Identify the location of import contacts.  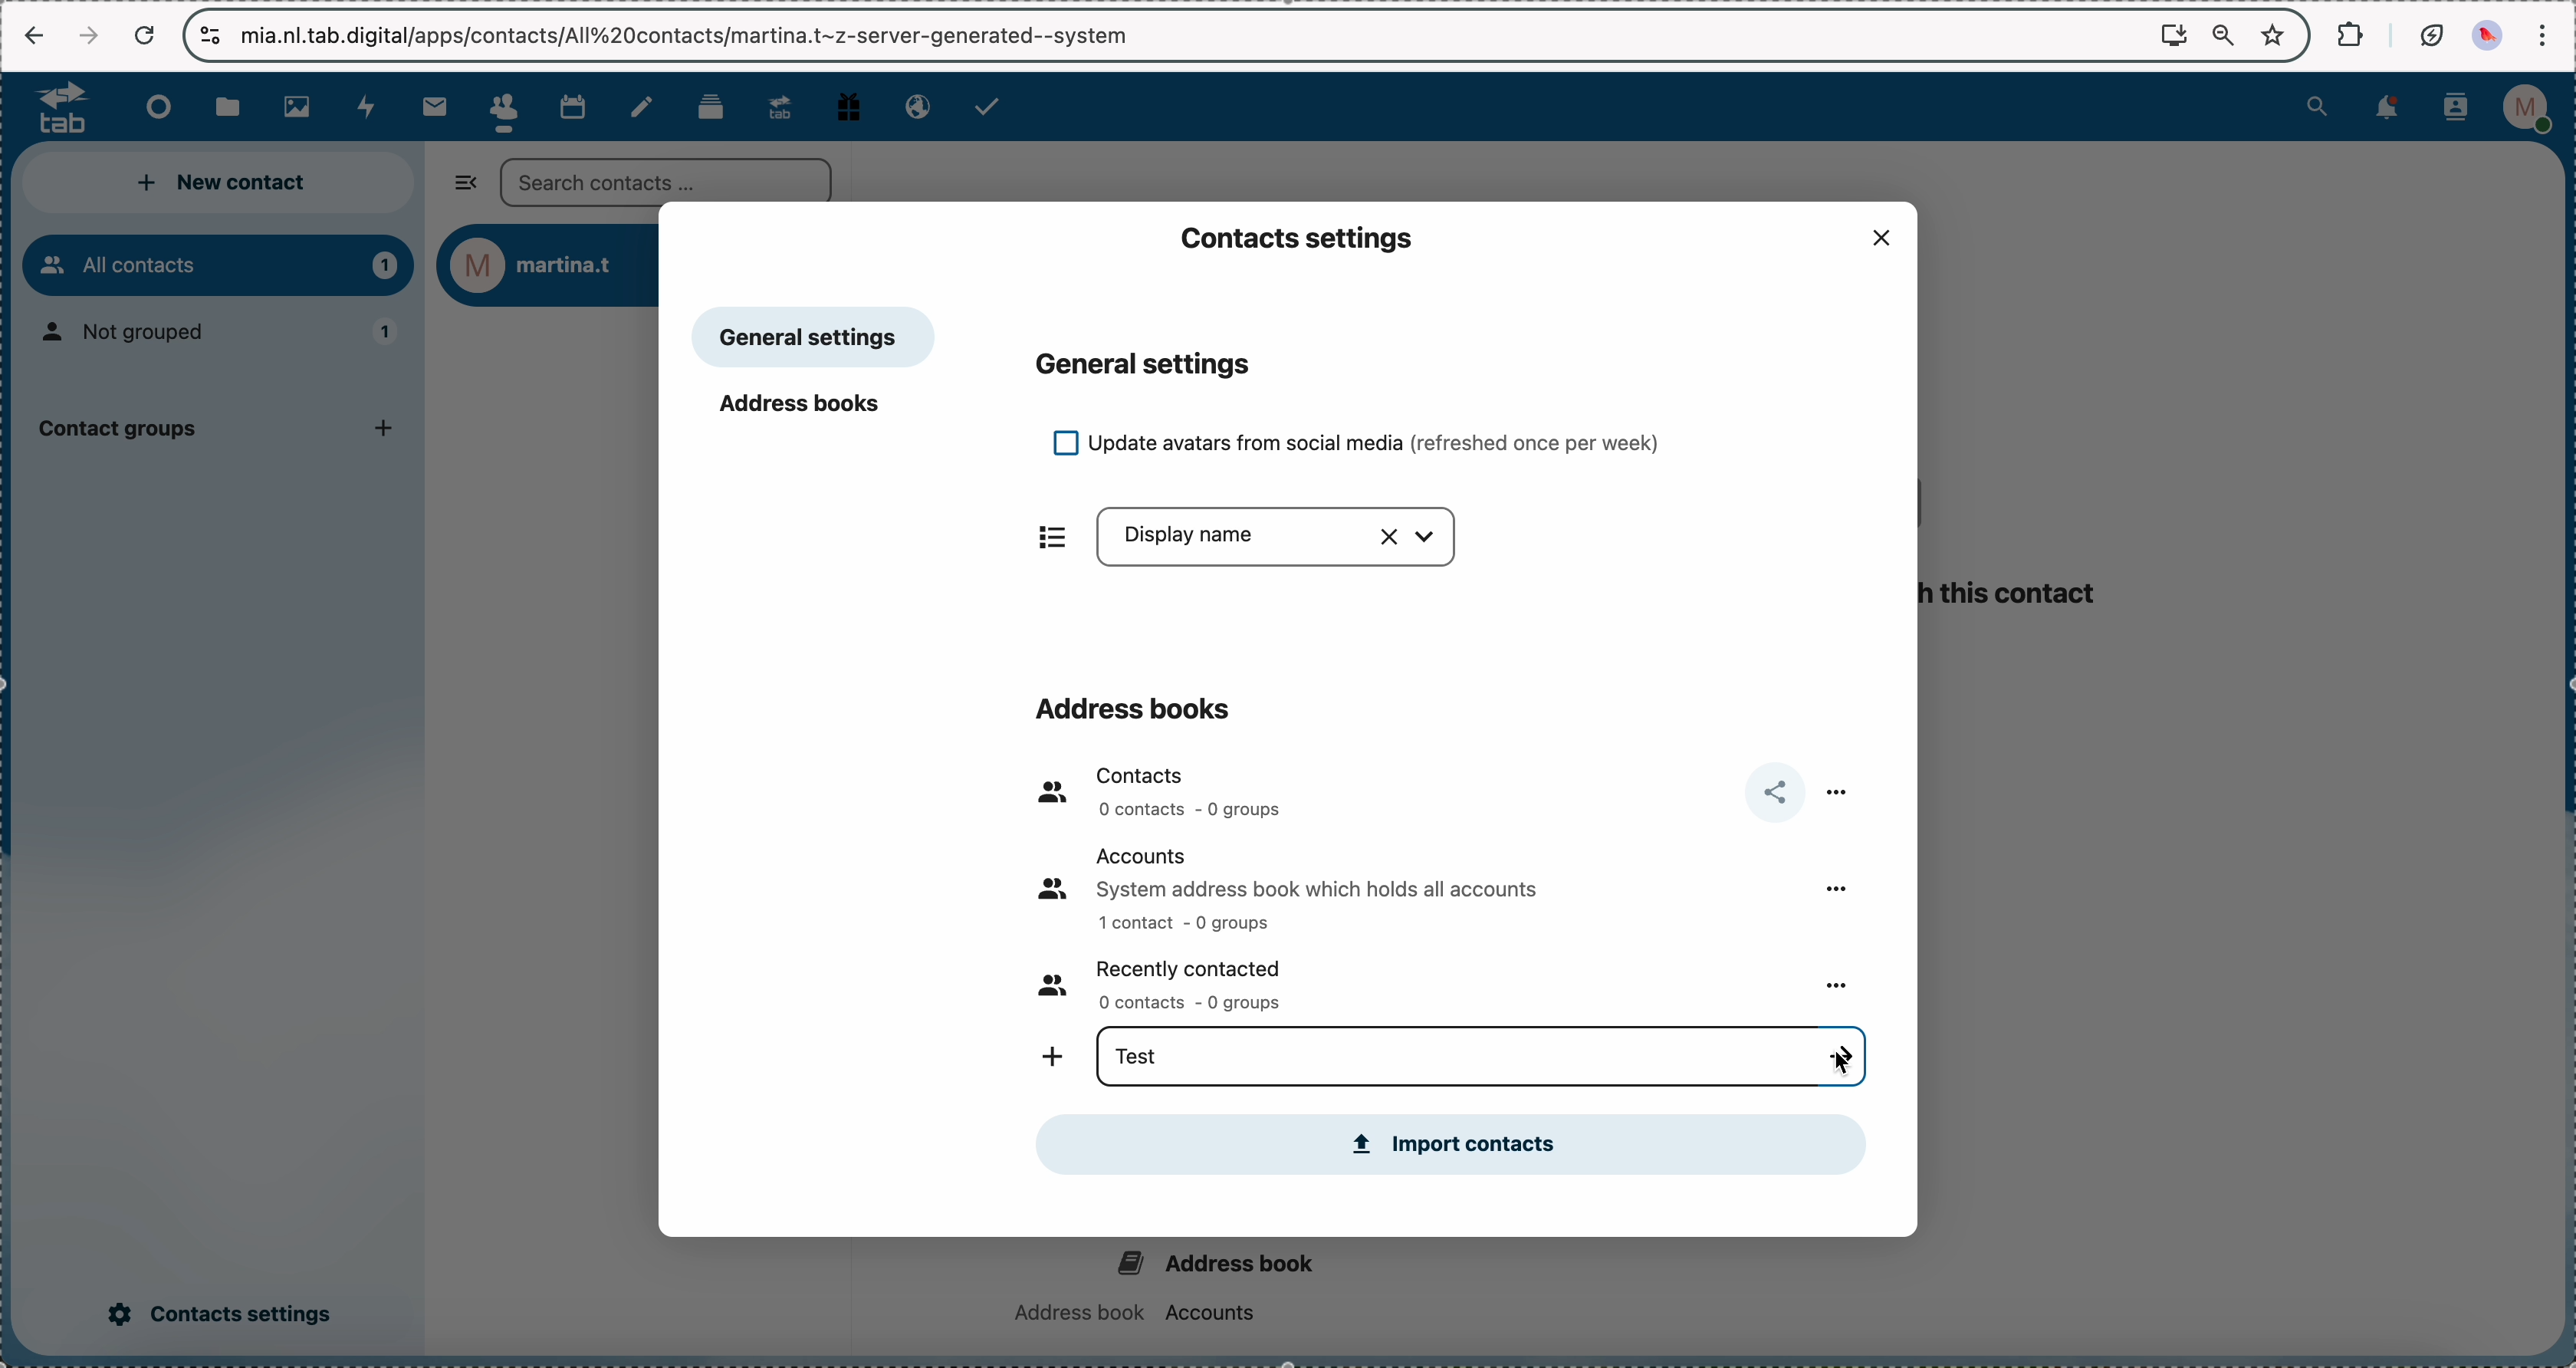
(1451, 1143).